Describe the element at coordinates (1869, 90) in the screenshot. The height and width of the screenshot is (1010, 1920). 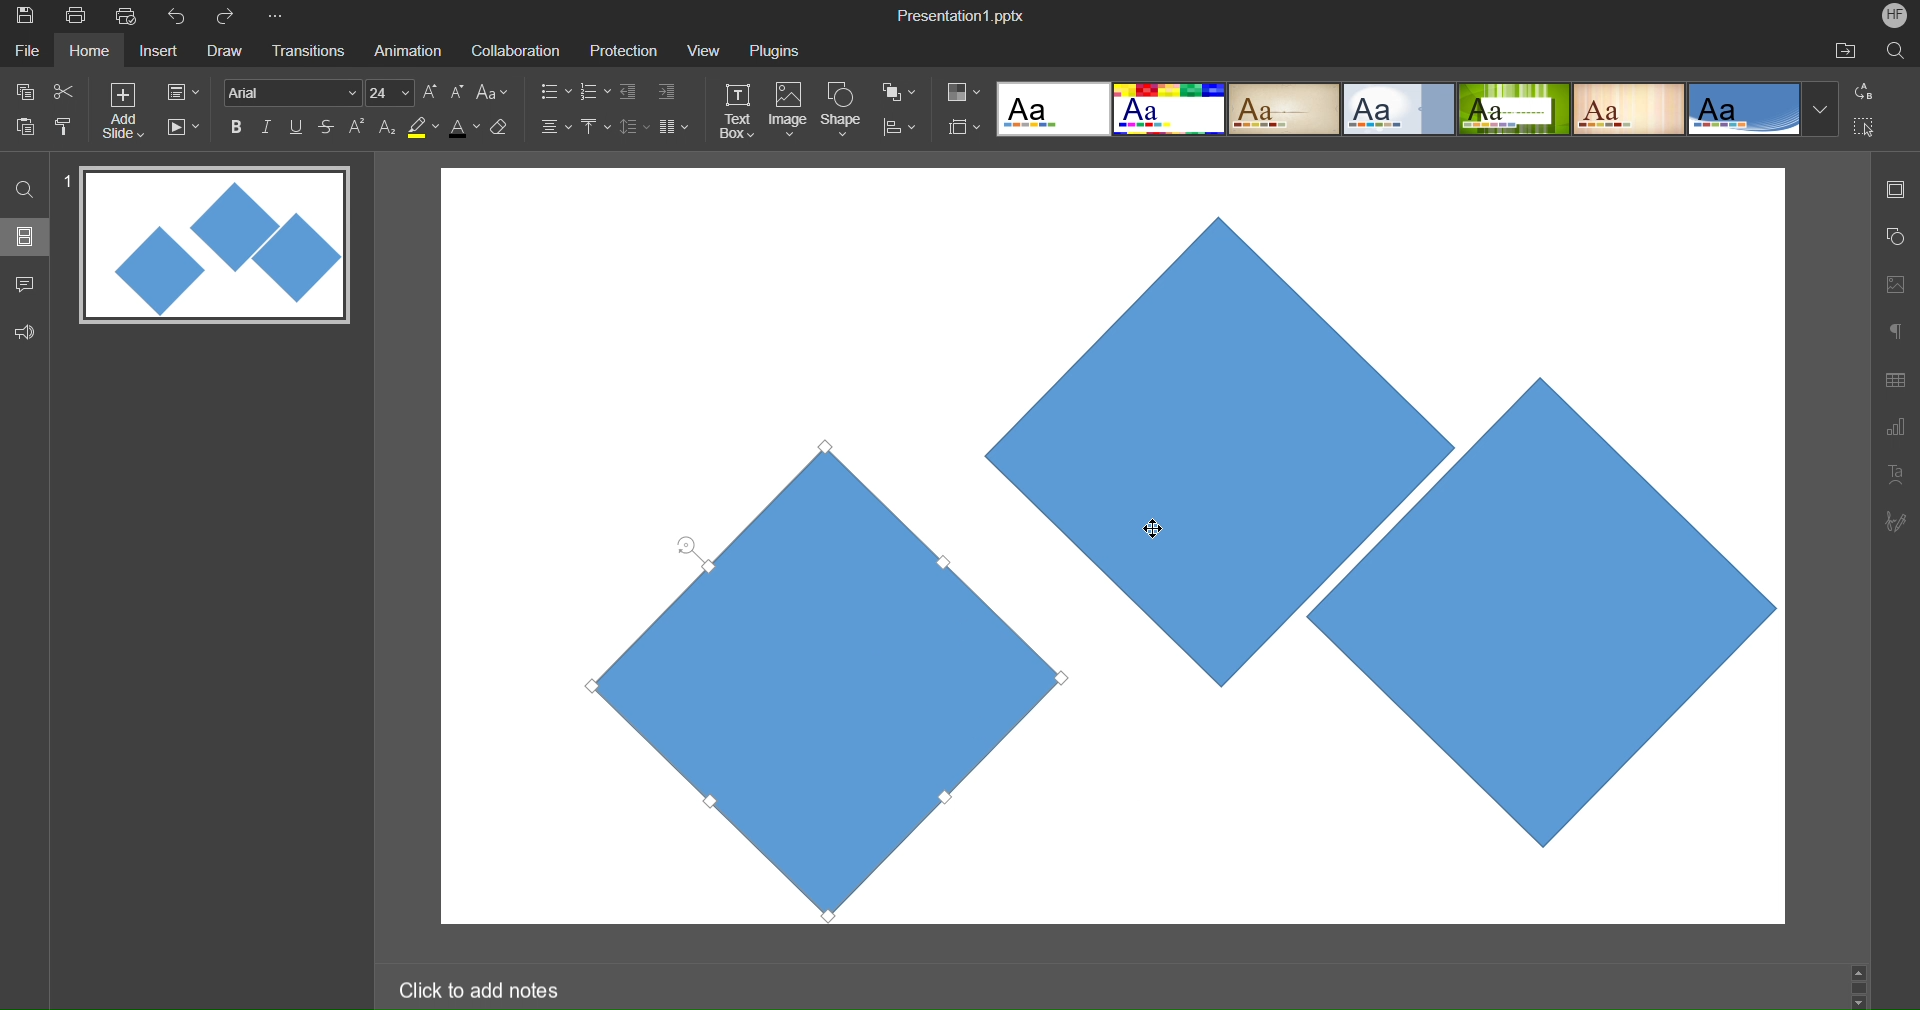
I see `a to b` at that location.